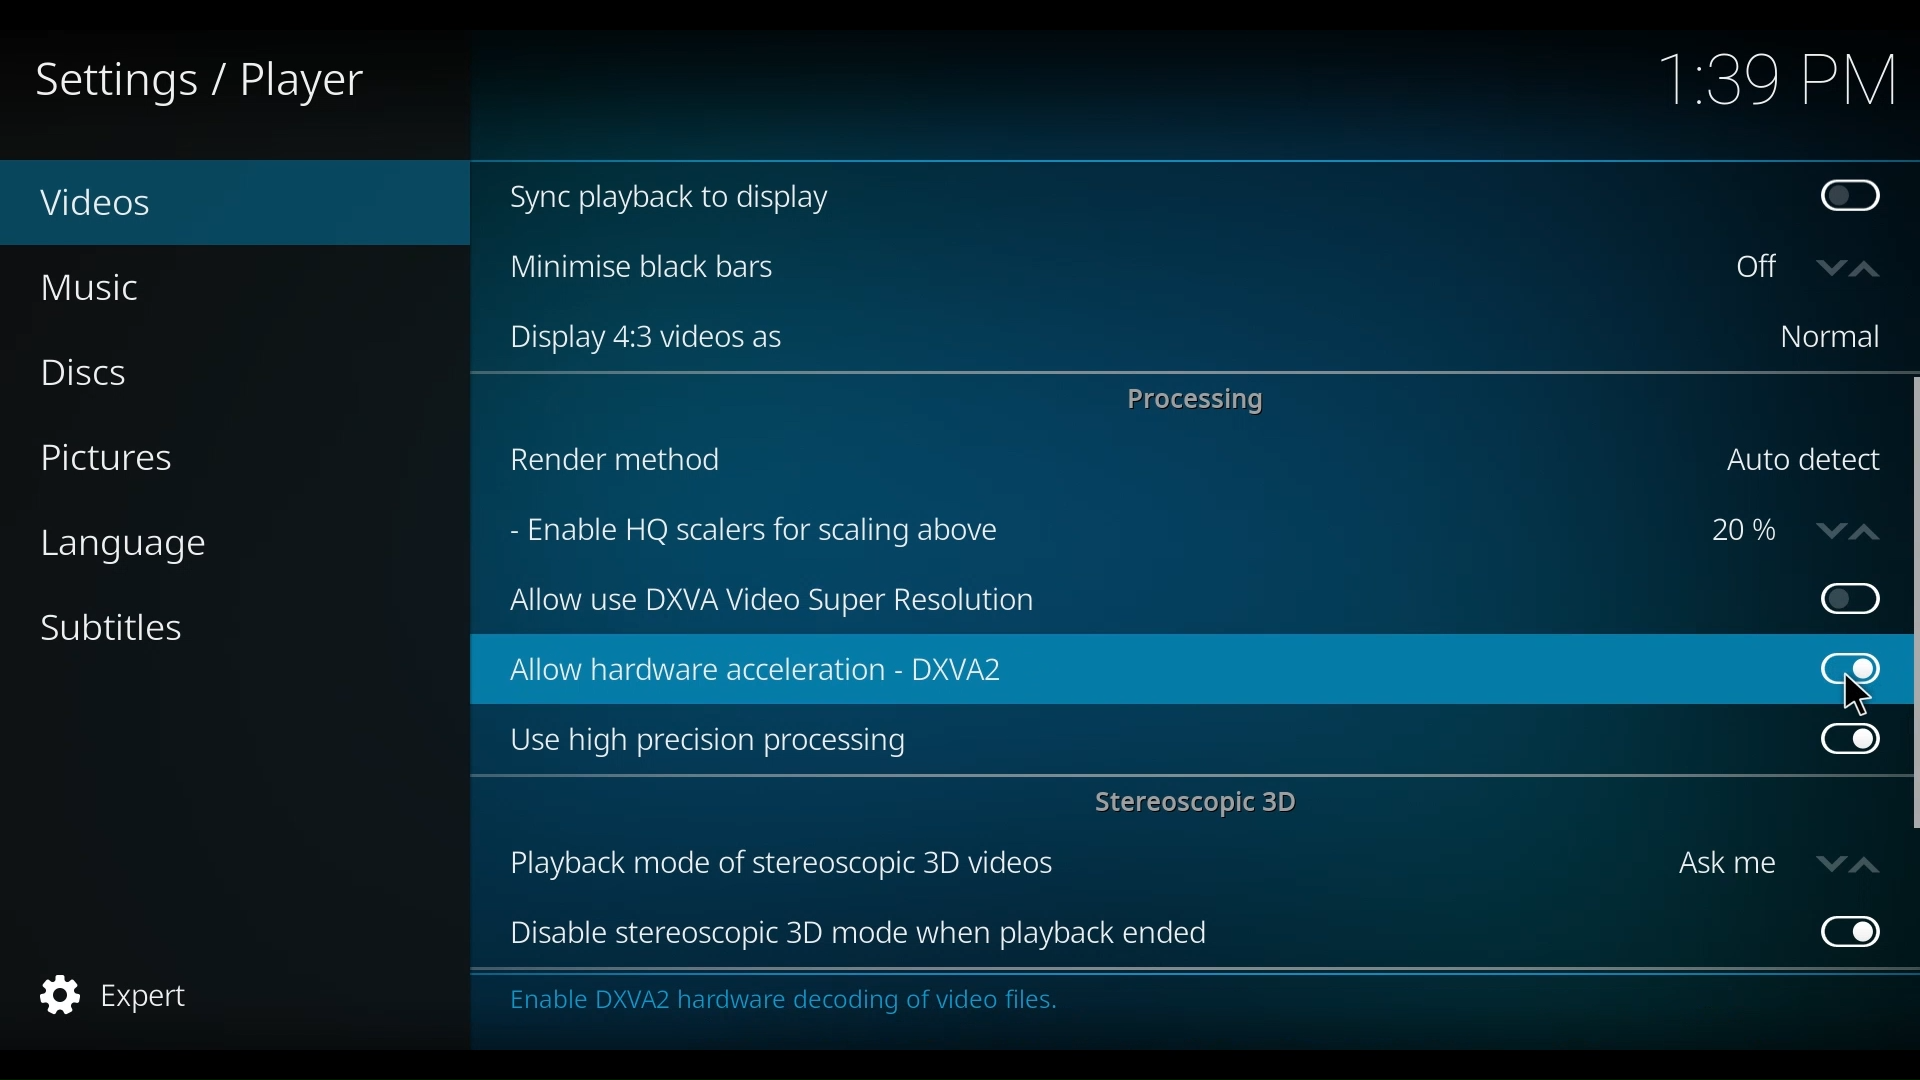  What do you see at coordinates (1834, 655) in the screenshot?
I see `Toggle on/off Allow hardware acceleration` at bounding box center [1834, 655].